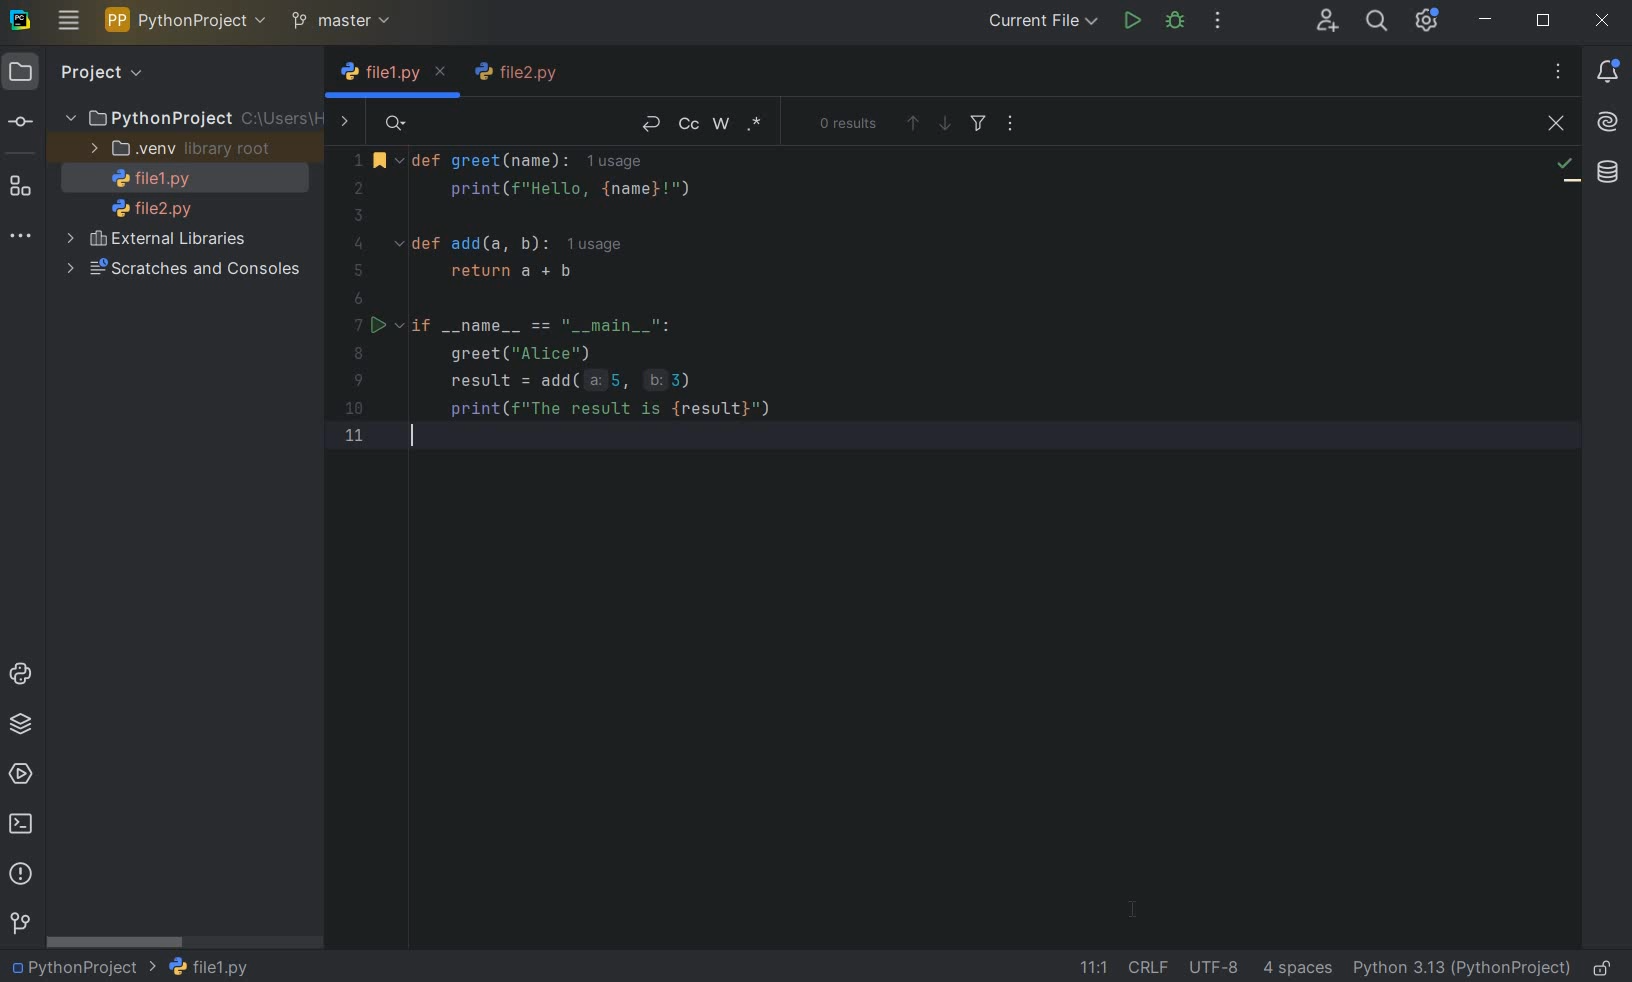  I want to click on TERMINAL, so click(26, 820).